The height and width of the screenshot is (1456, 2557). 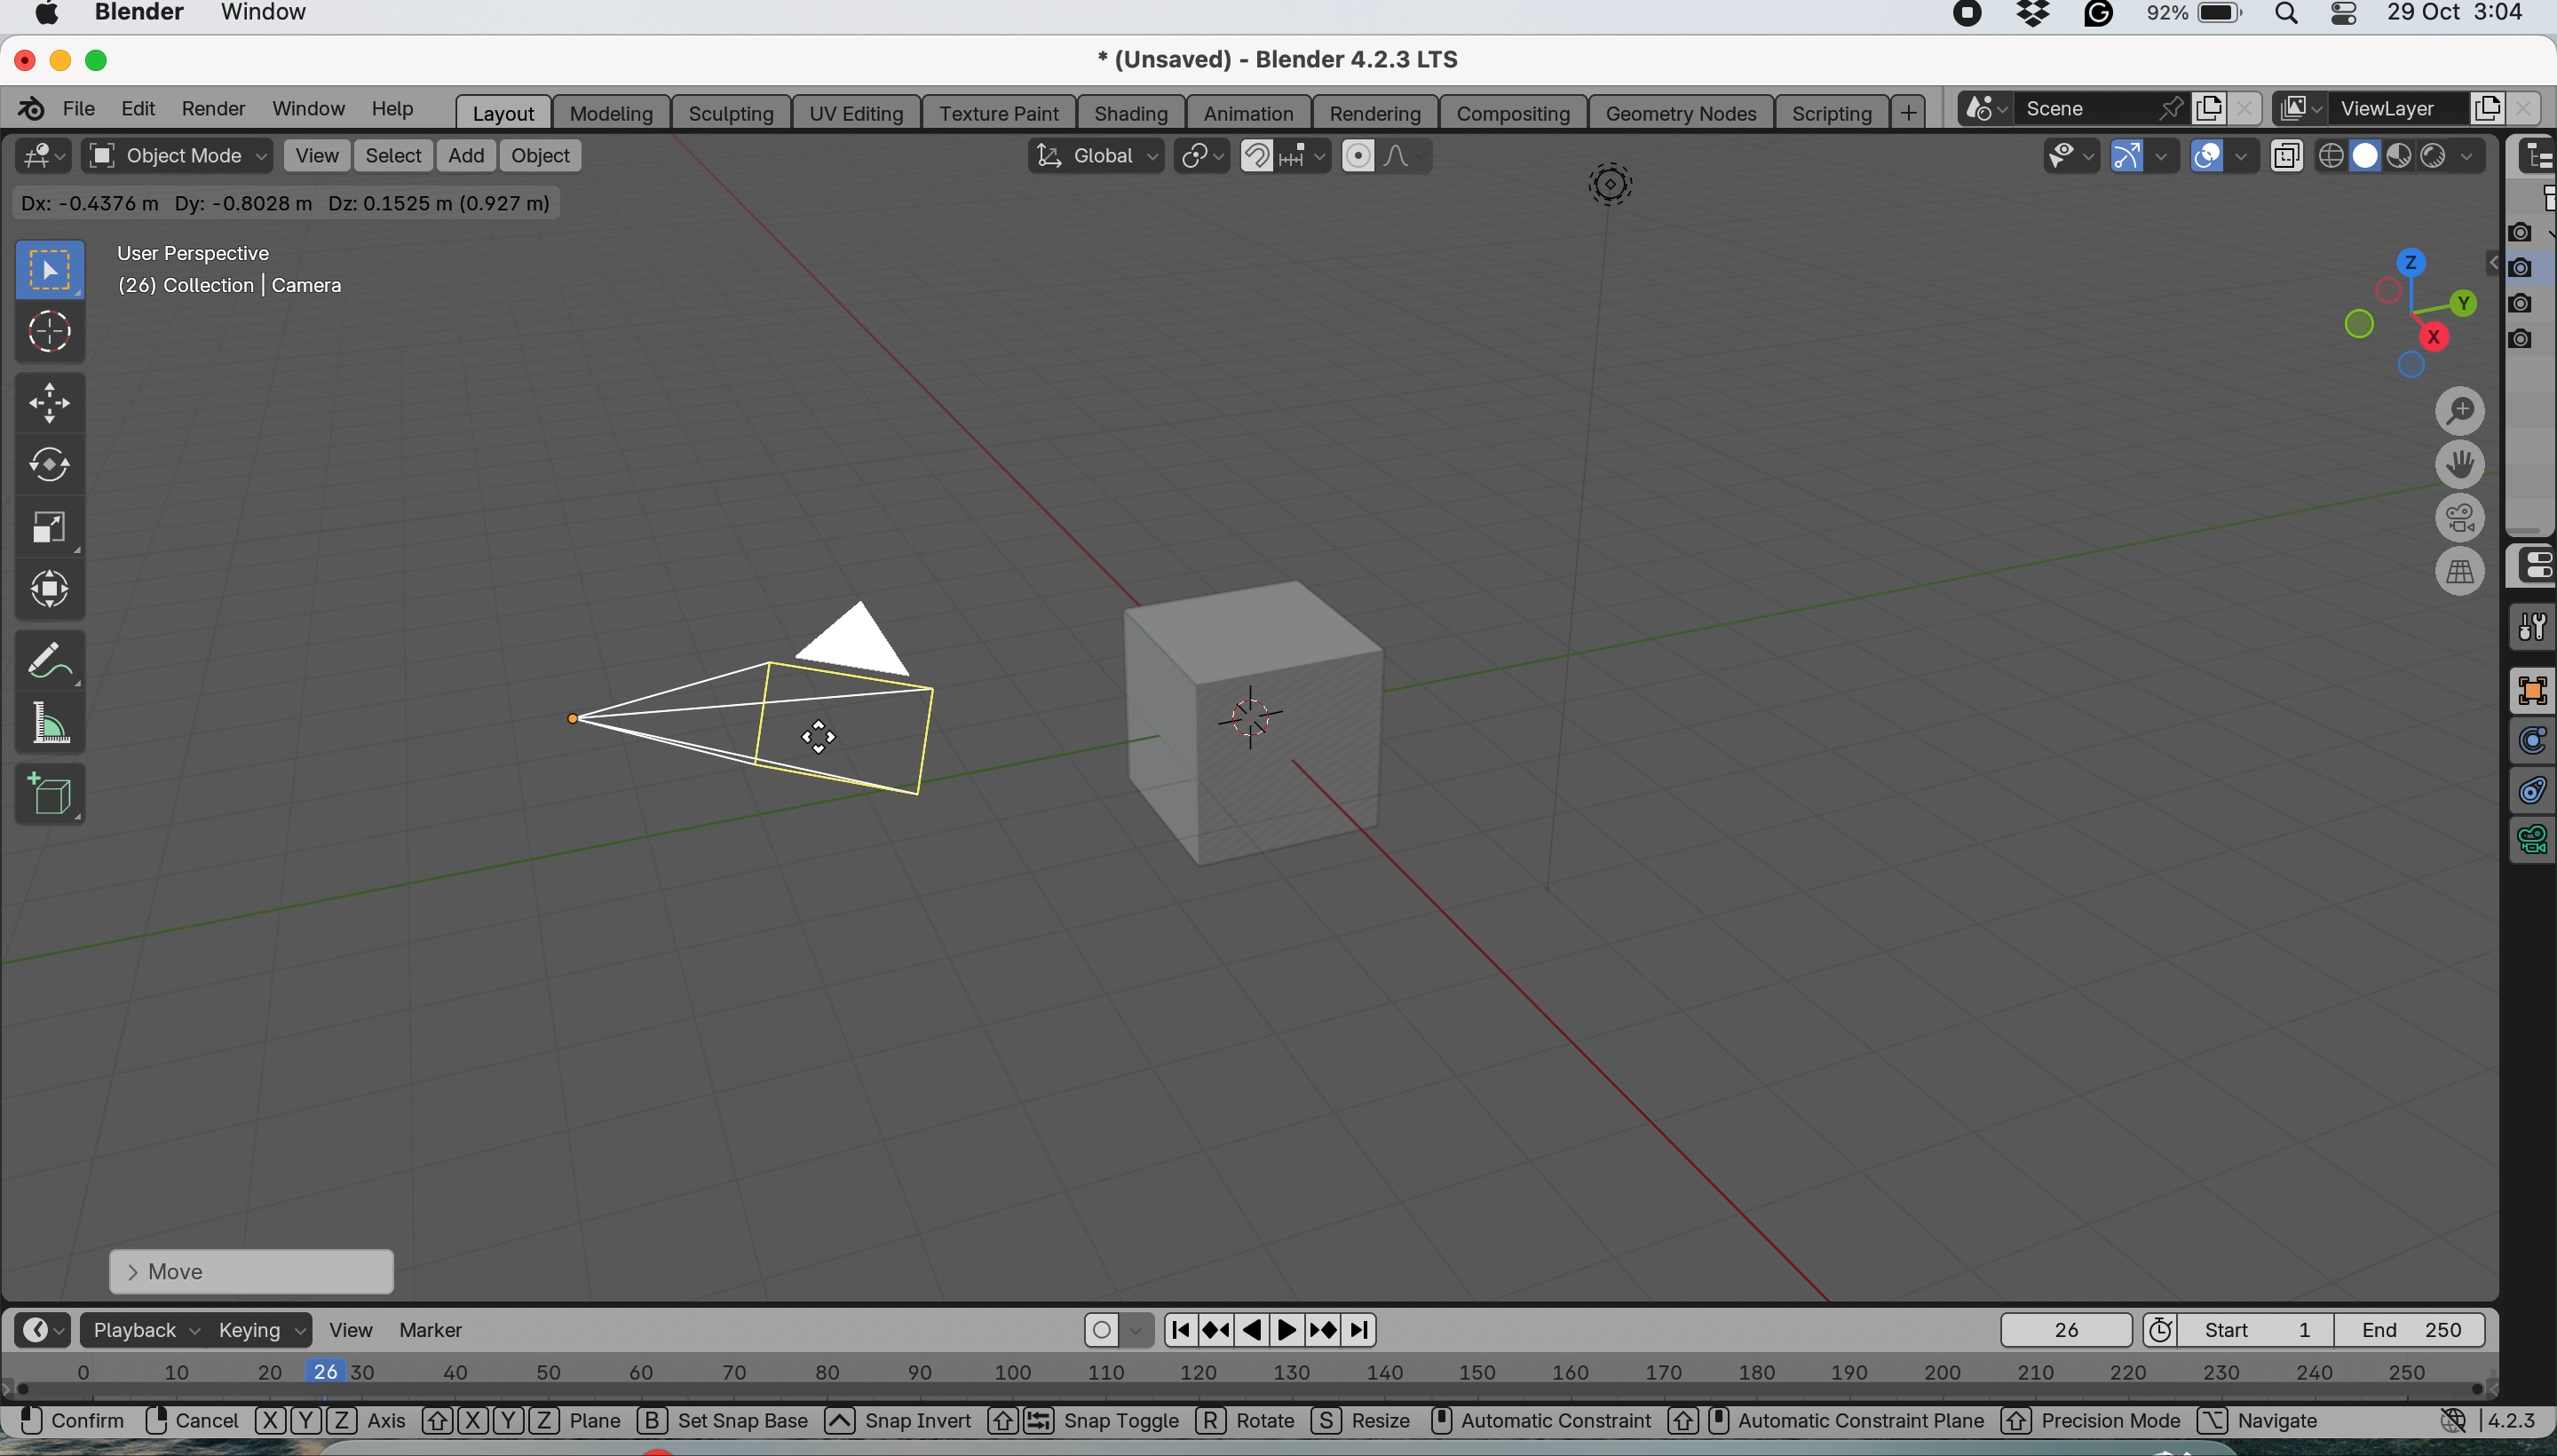 I want to click on snapping, so click(x=1307, y=158).